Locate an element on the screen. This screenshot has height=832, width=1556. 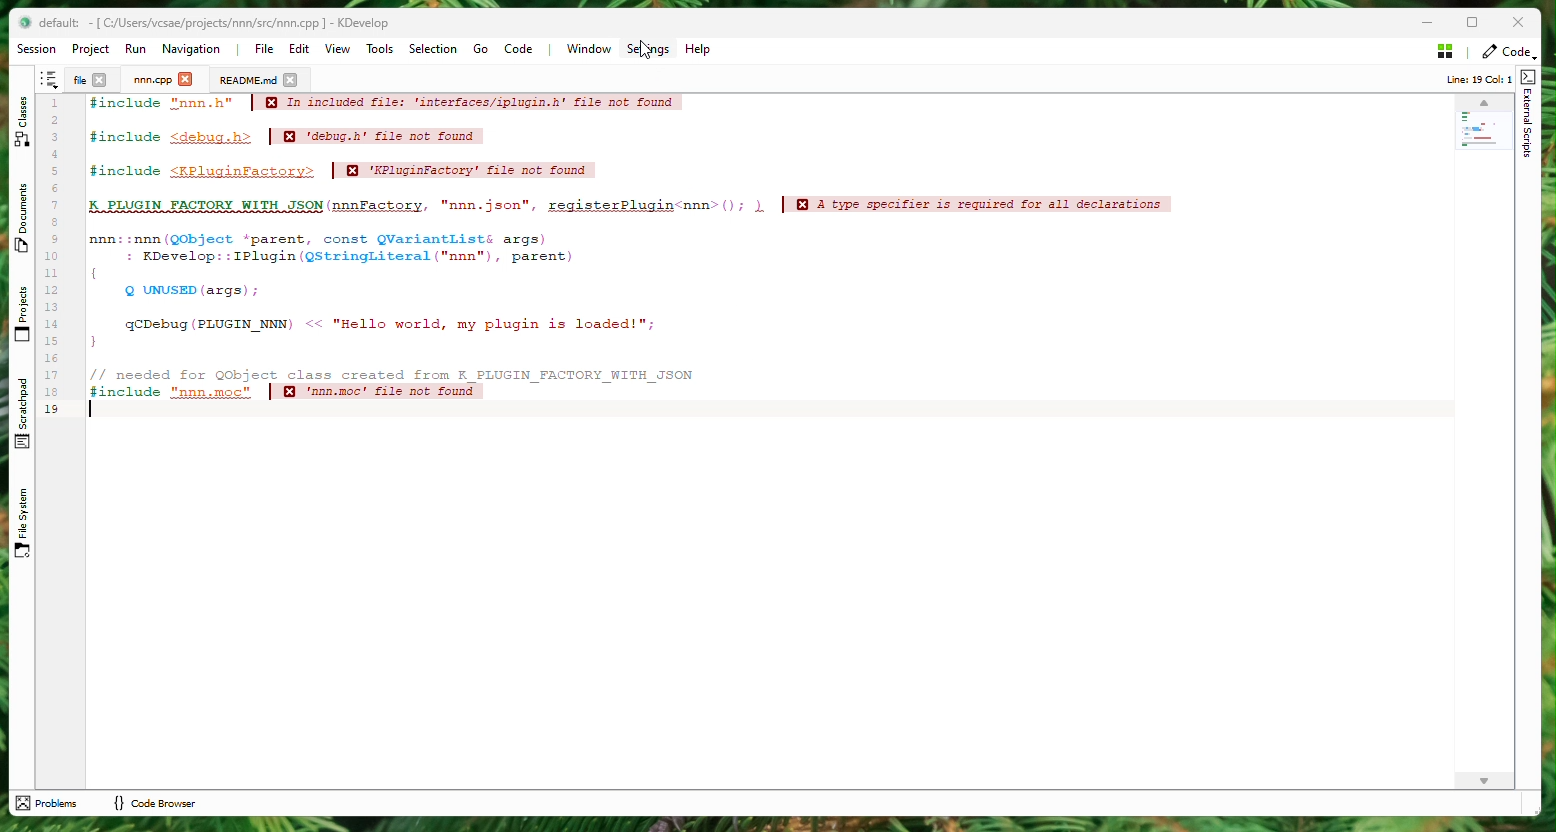
Projects is located at coordinates (24, 316).